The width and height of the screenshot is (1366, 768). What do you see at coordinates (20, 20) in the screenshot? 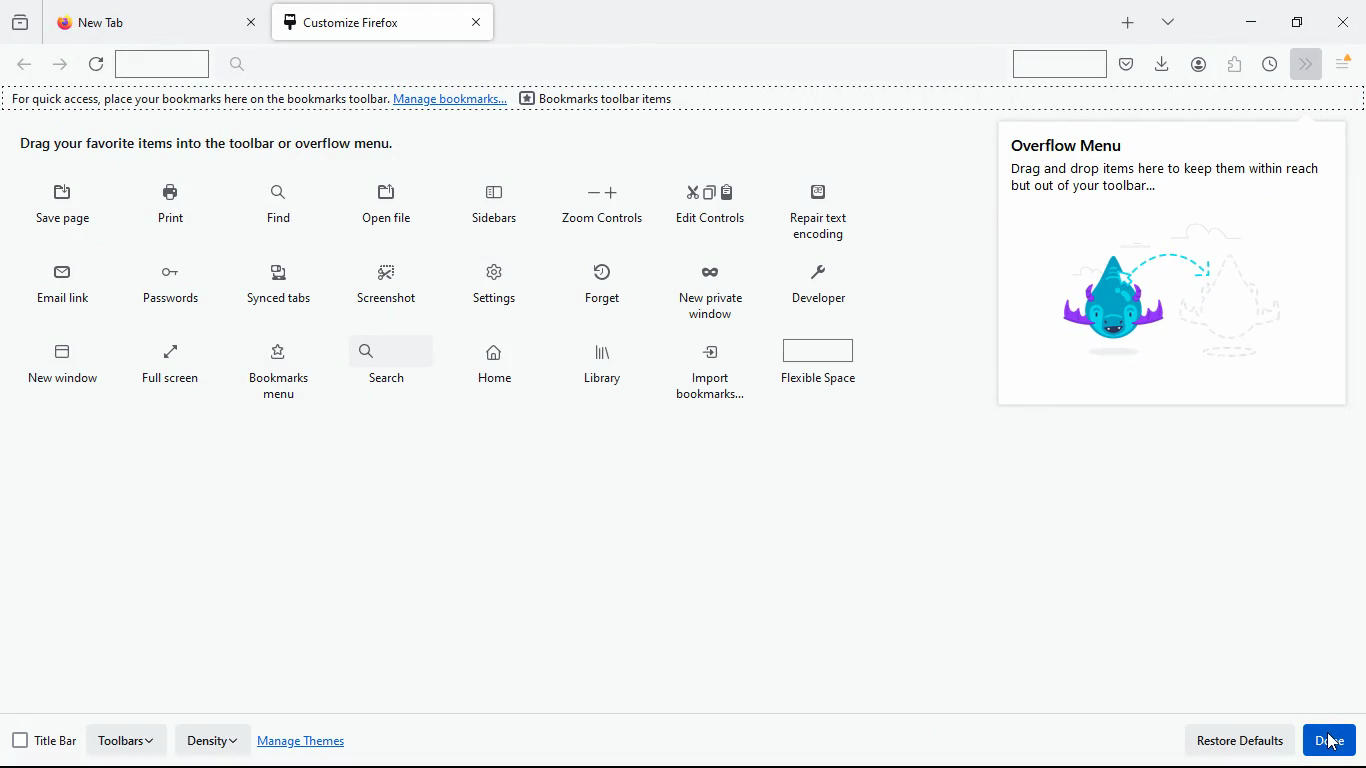
I see `history` at bounding box center [20, 20].